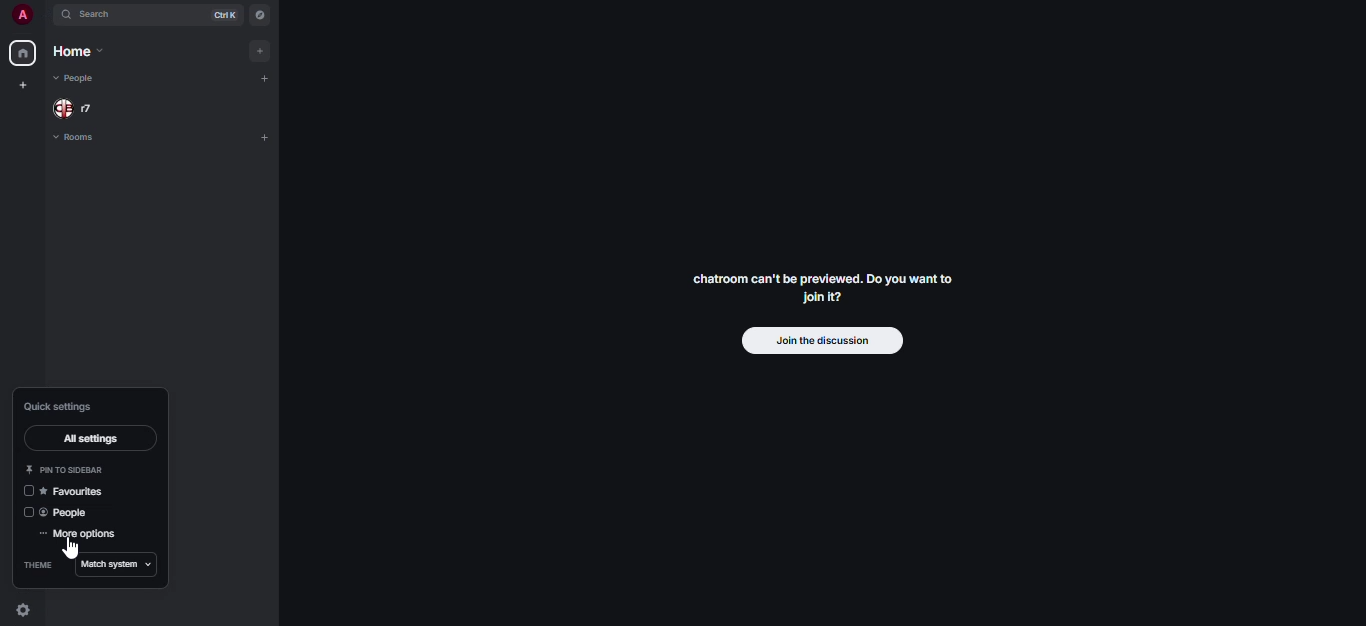 Image resolution: width=1366 pixels, height=626 pixels. Describe the element at coordinates (40, 565) in the screenshot. I see `theme` at that location.